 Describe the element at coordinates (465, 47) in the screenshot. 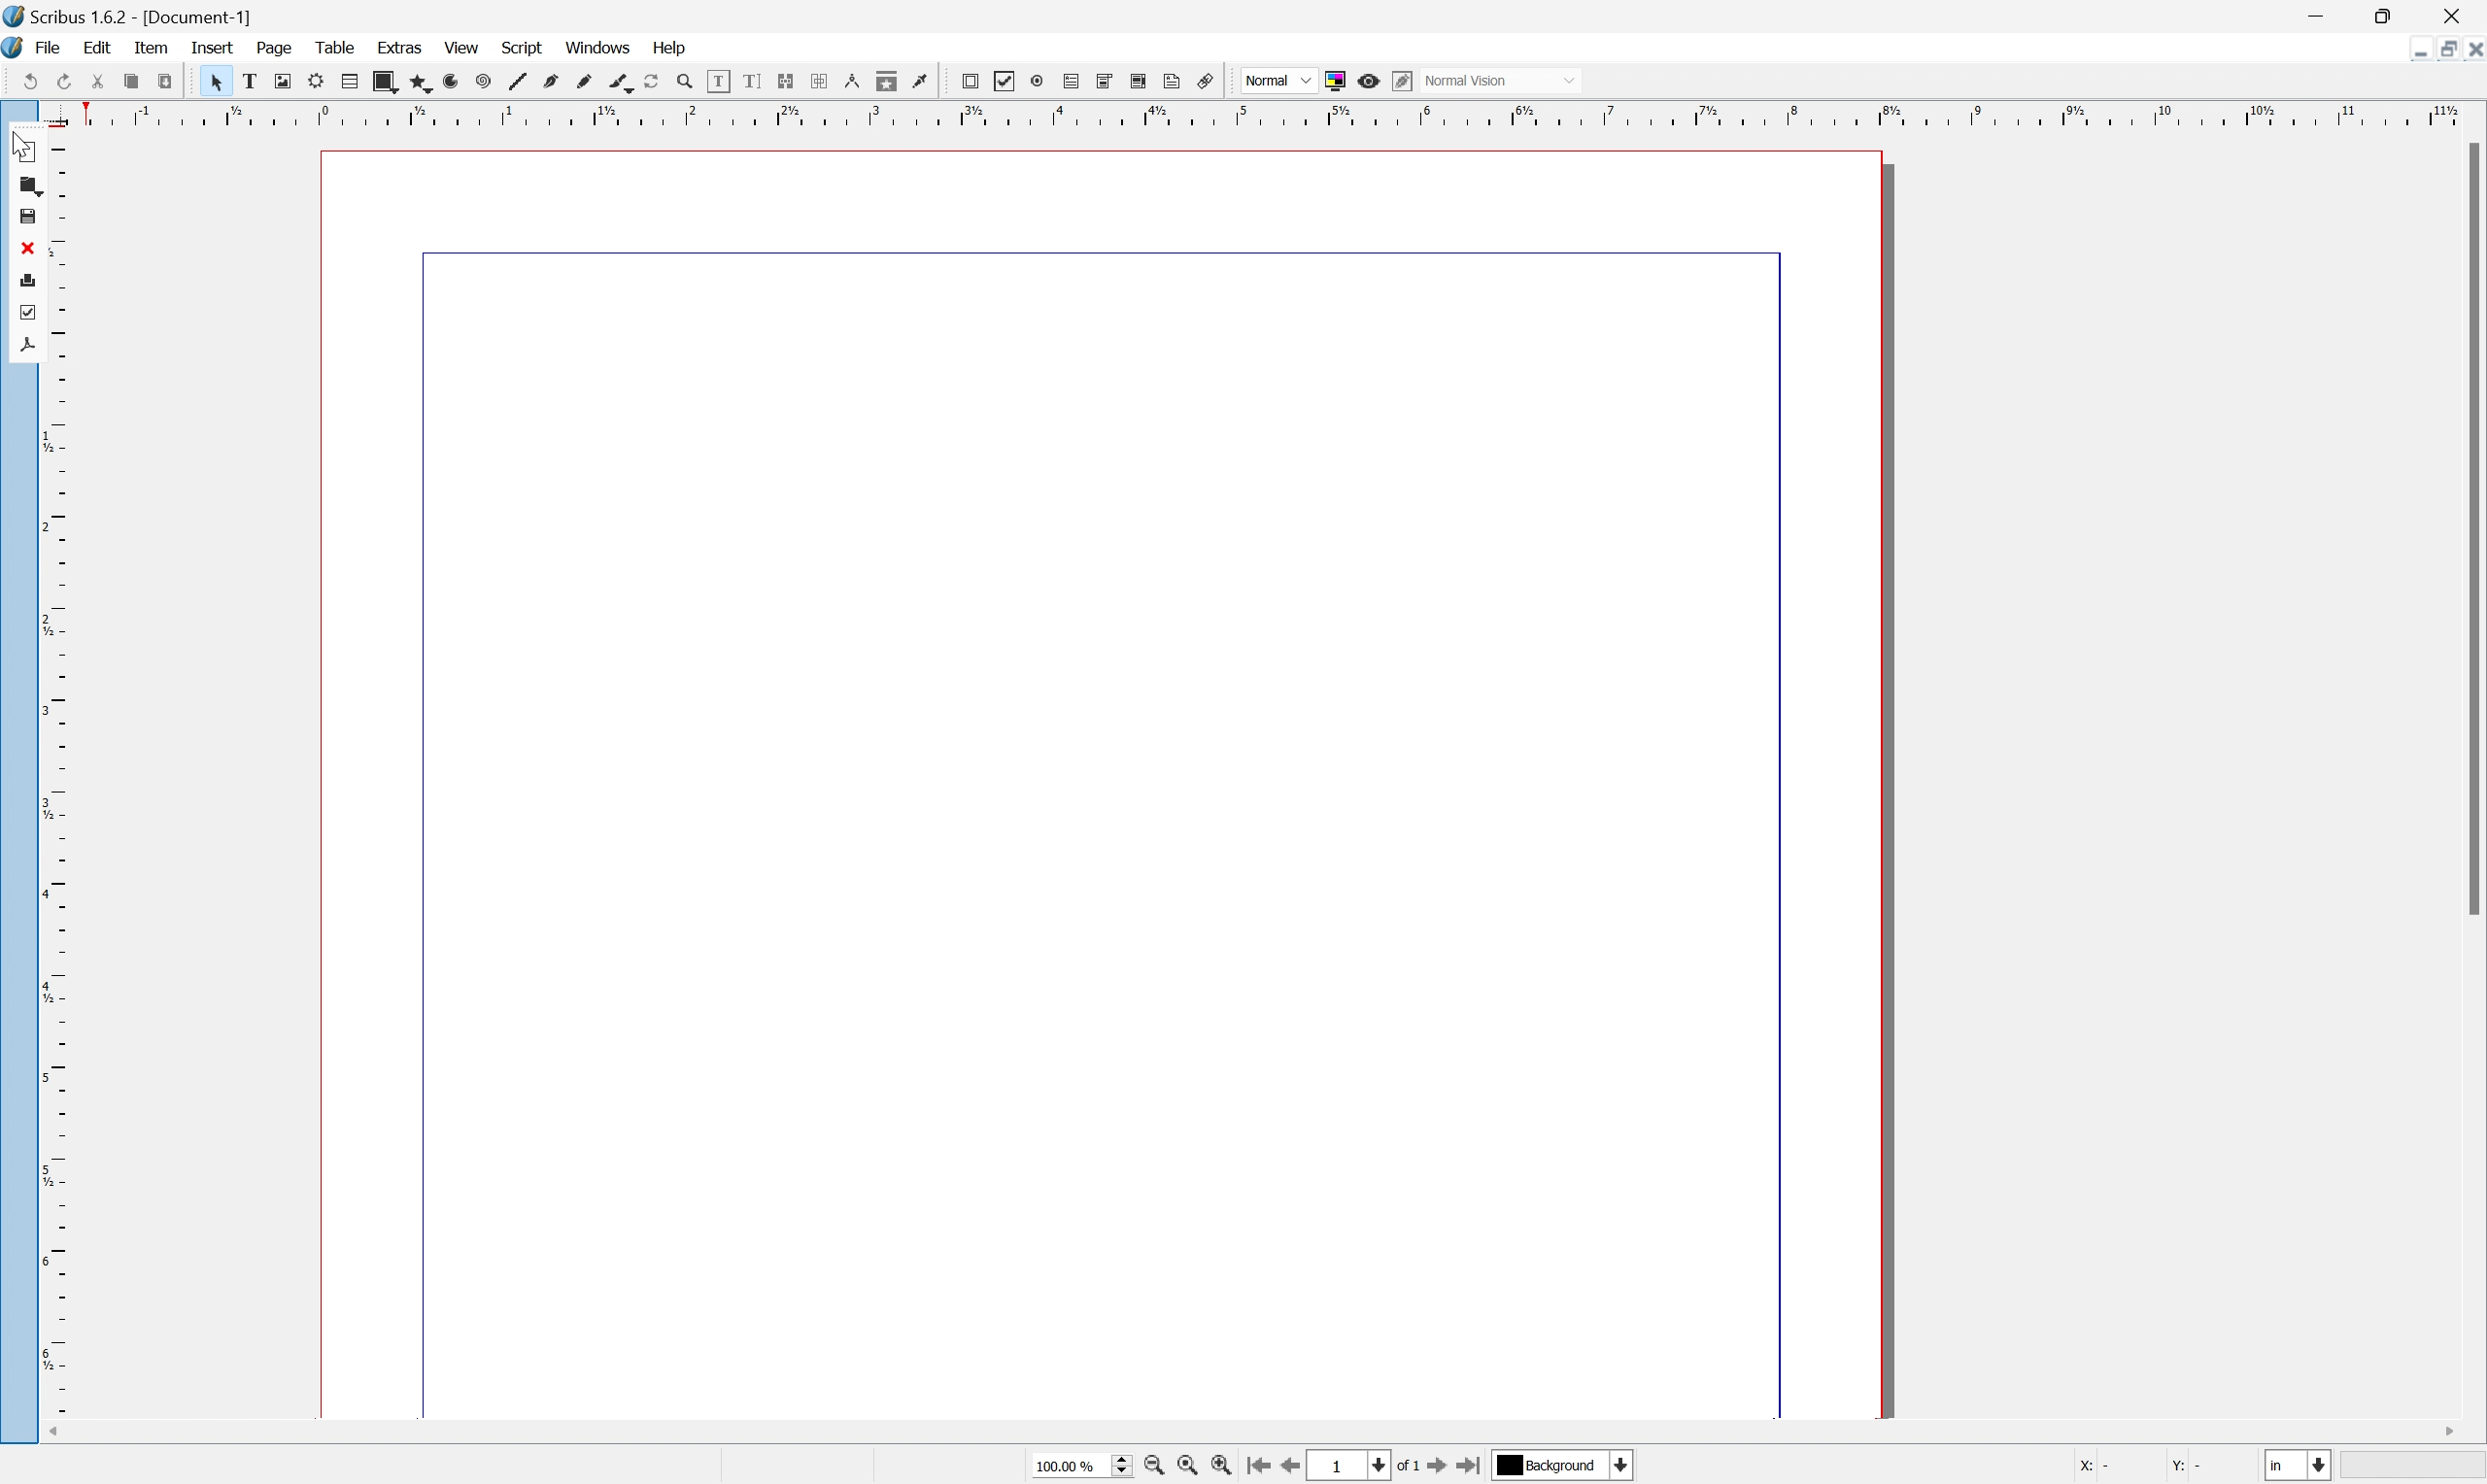

I see `view` at that location.